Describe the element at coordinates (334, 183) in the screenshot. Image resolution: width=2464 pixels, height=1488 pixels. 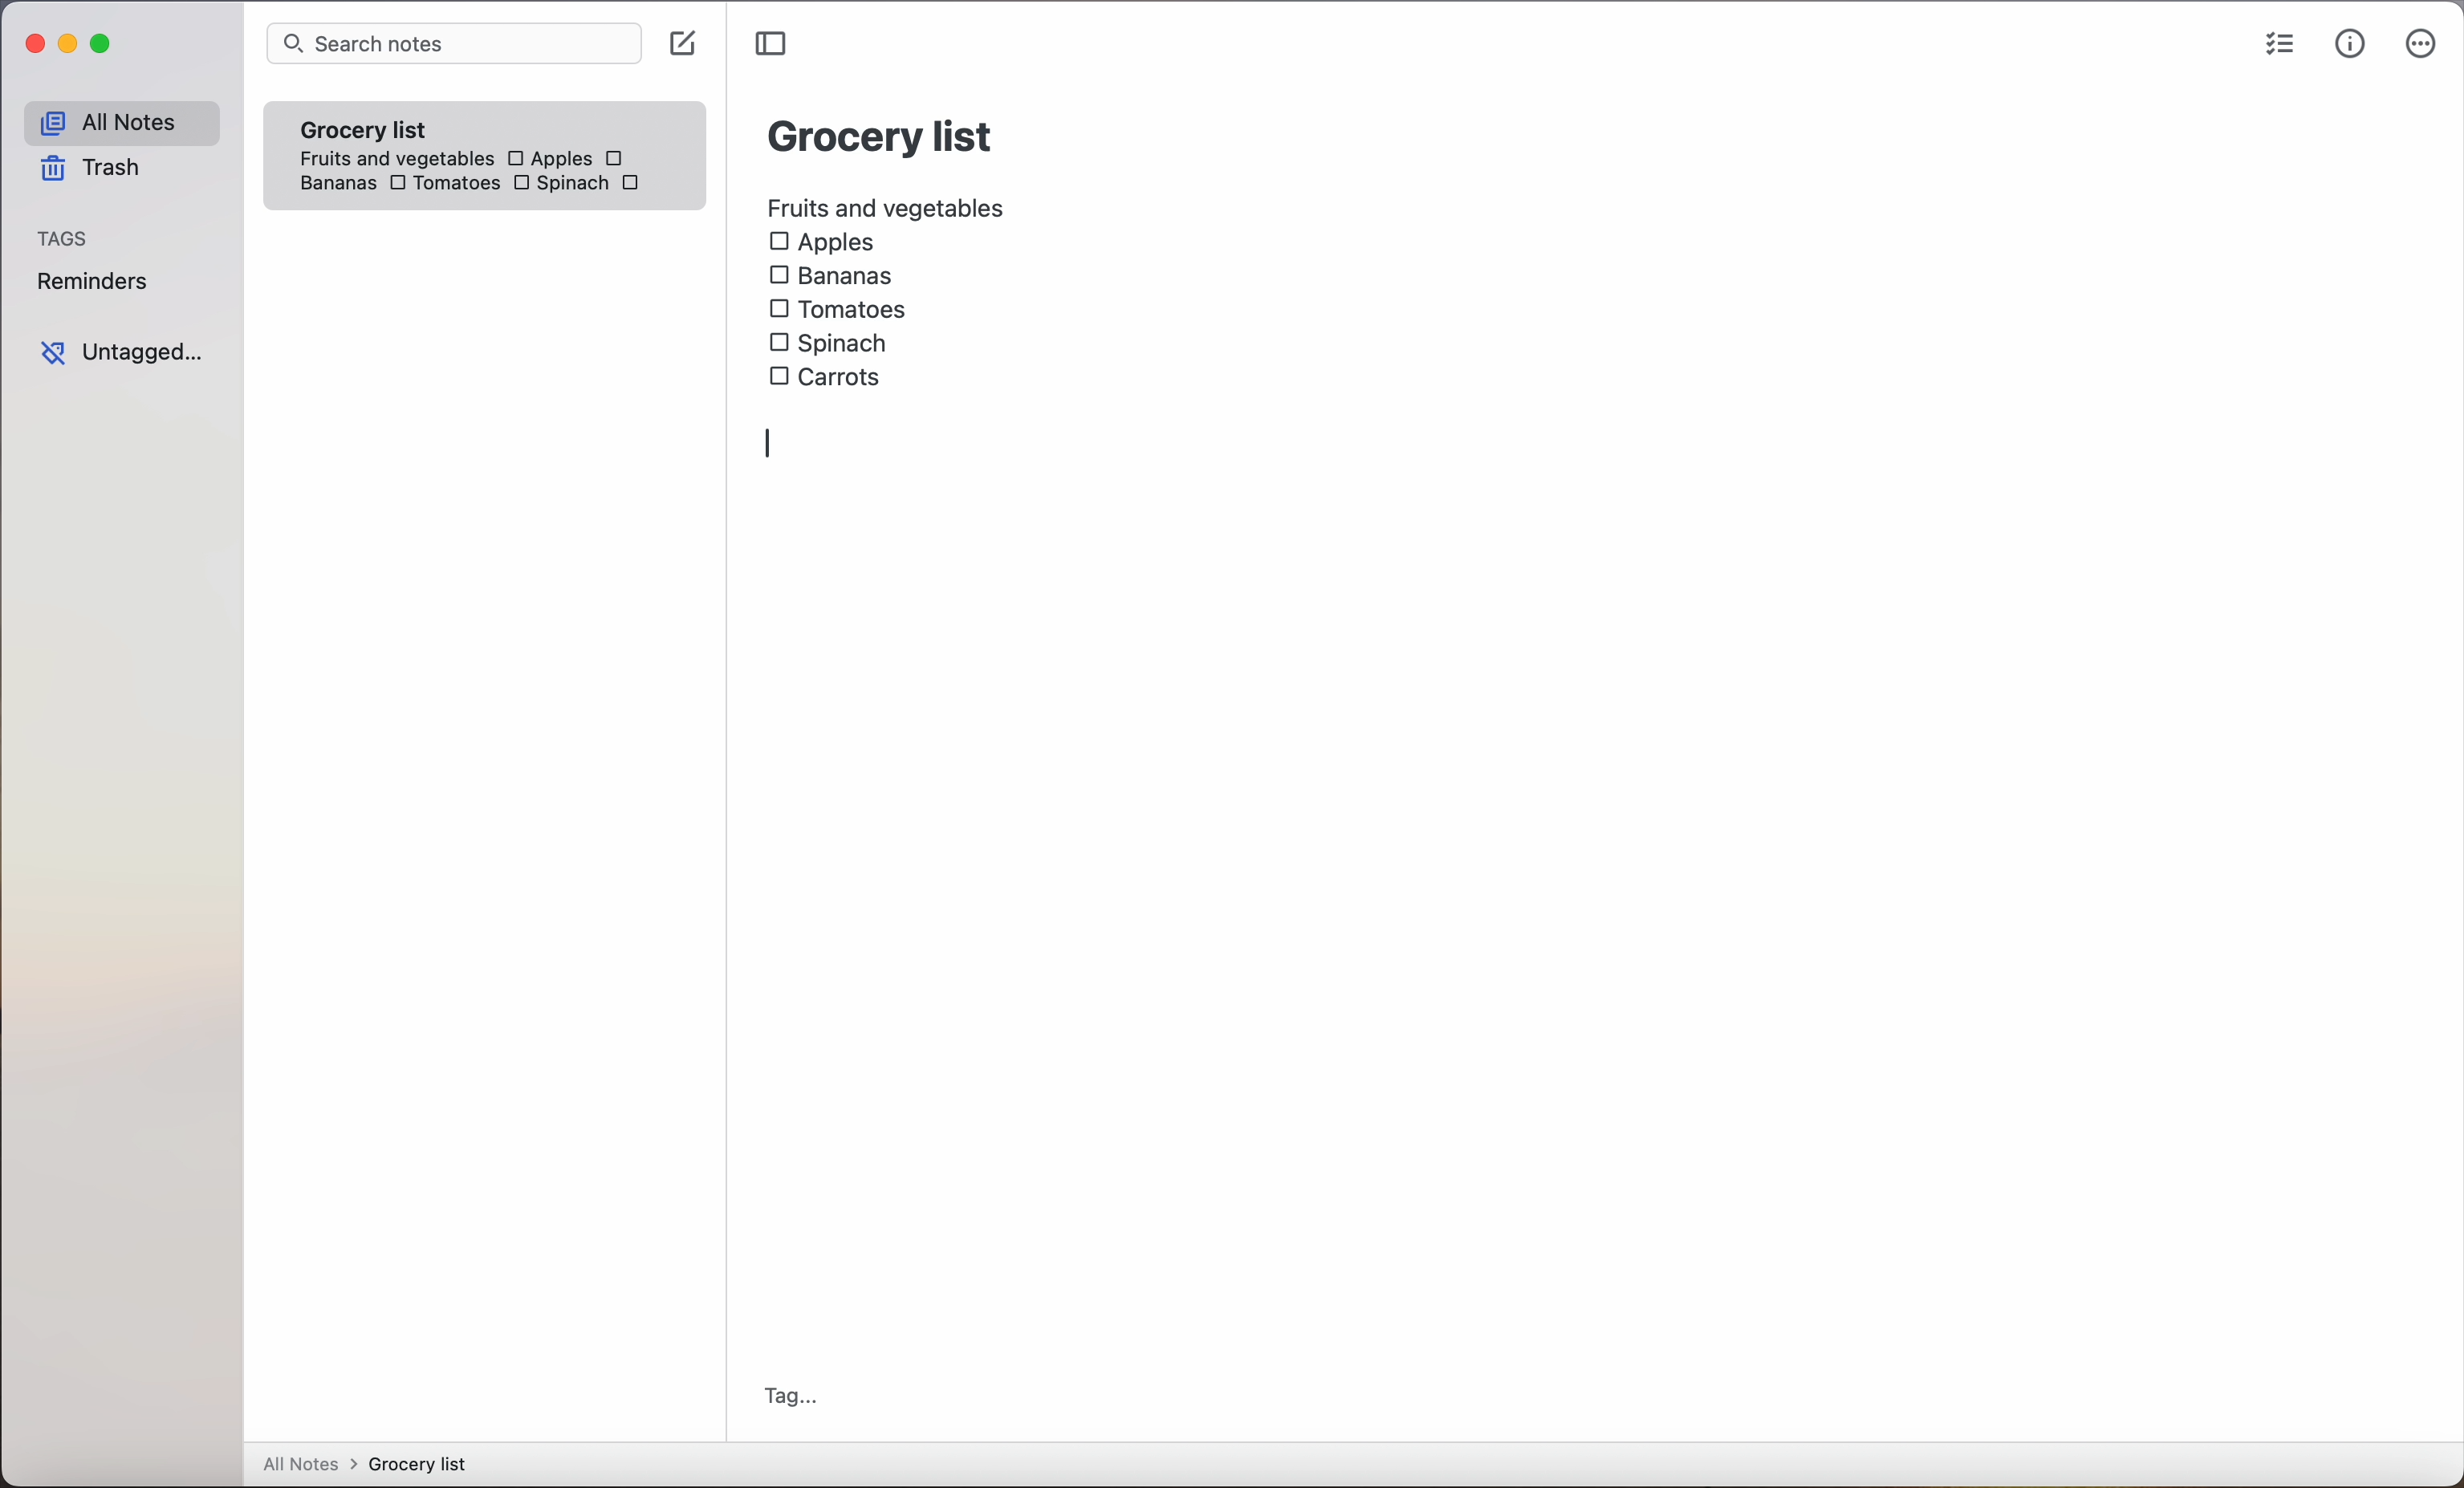
I see `bananas` at that location.